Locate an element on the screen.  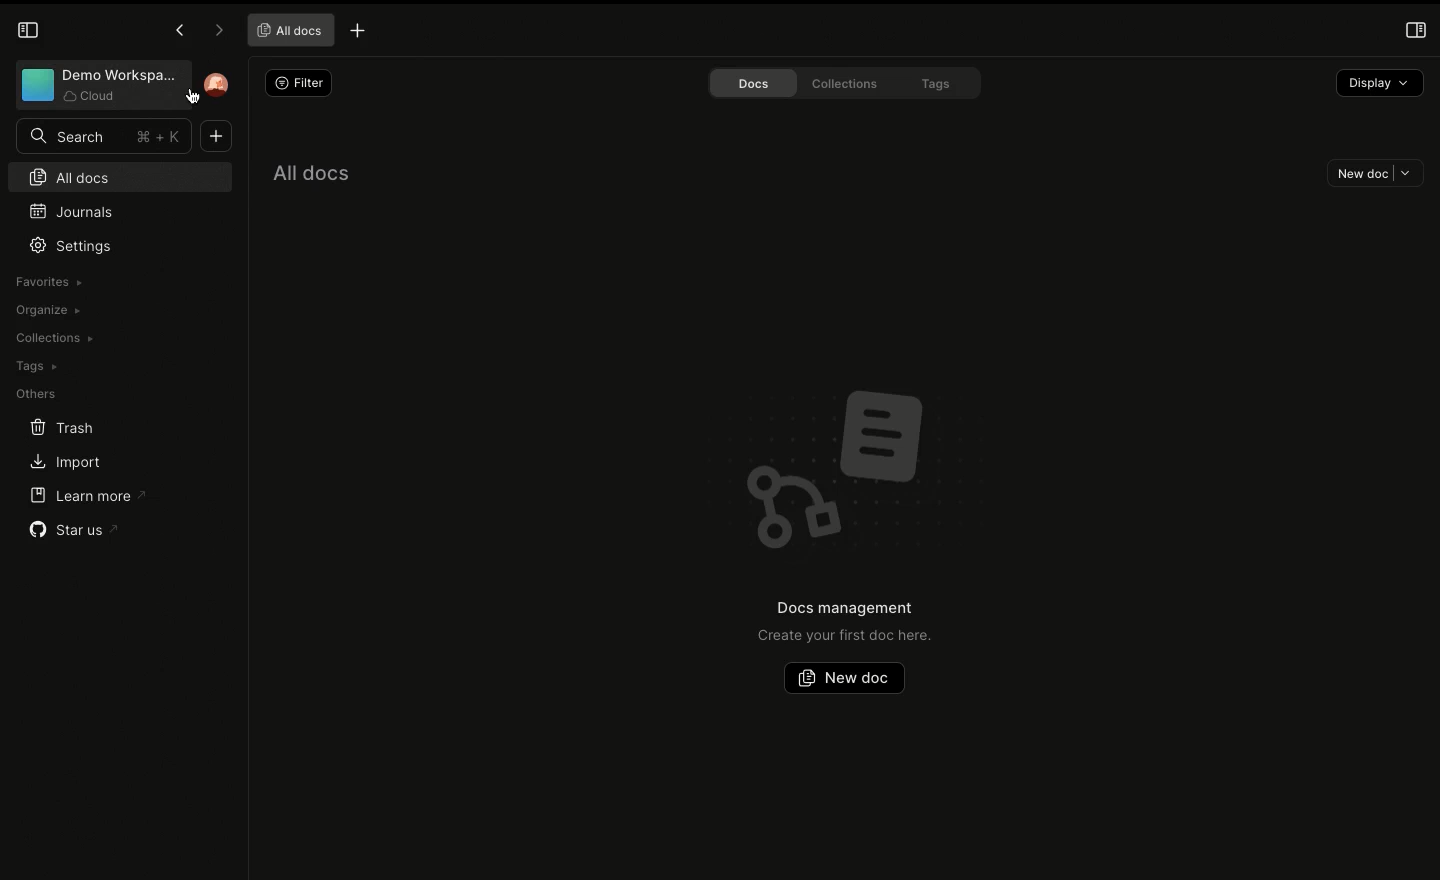
Journals is located at coordinates (73, 212).